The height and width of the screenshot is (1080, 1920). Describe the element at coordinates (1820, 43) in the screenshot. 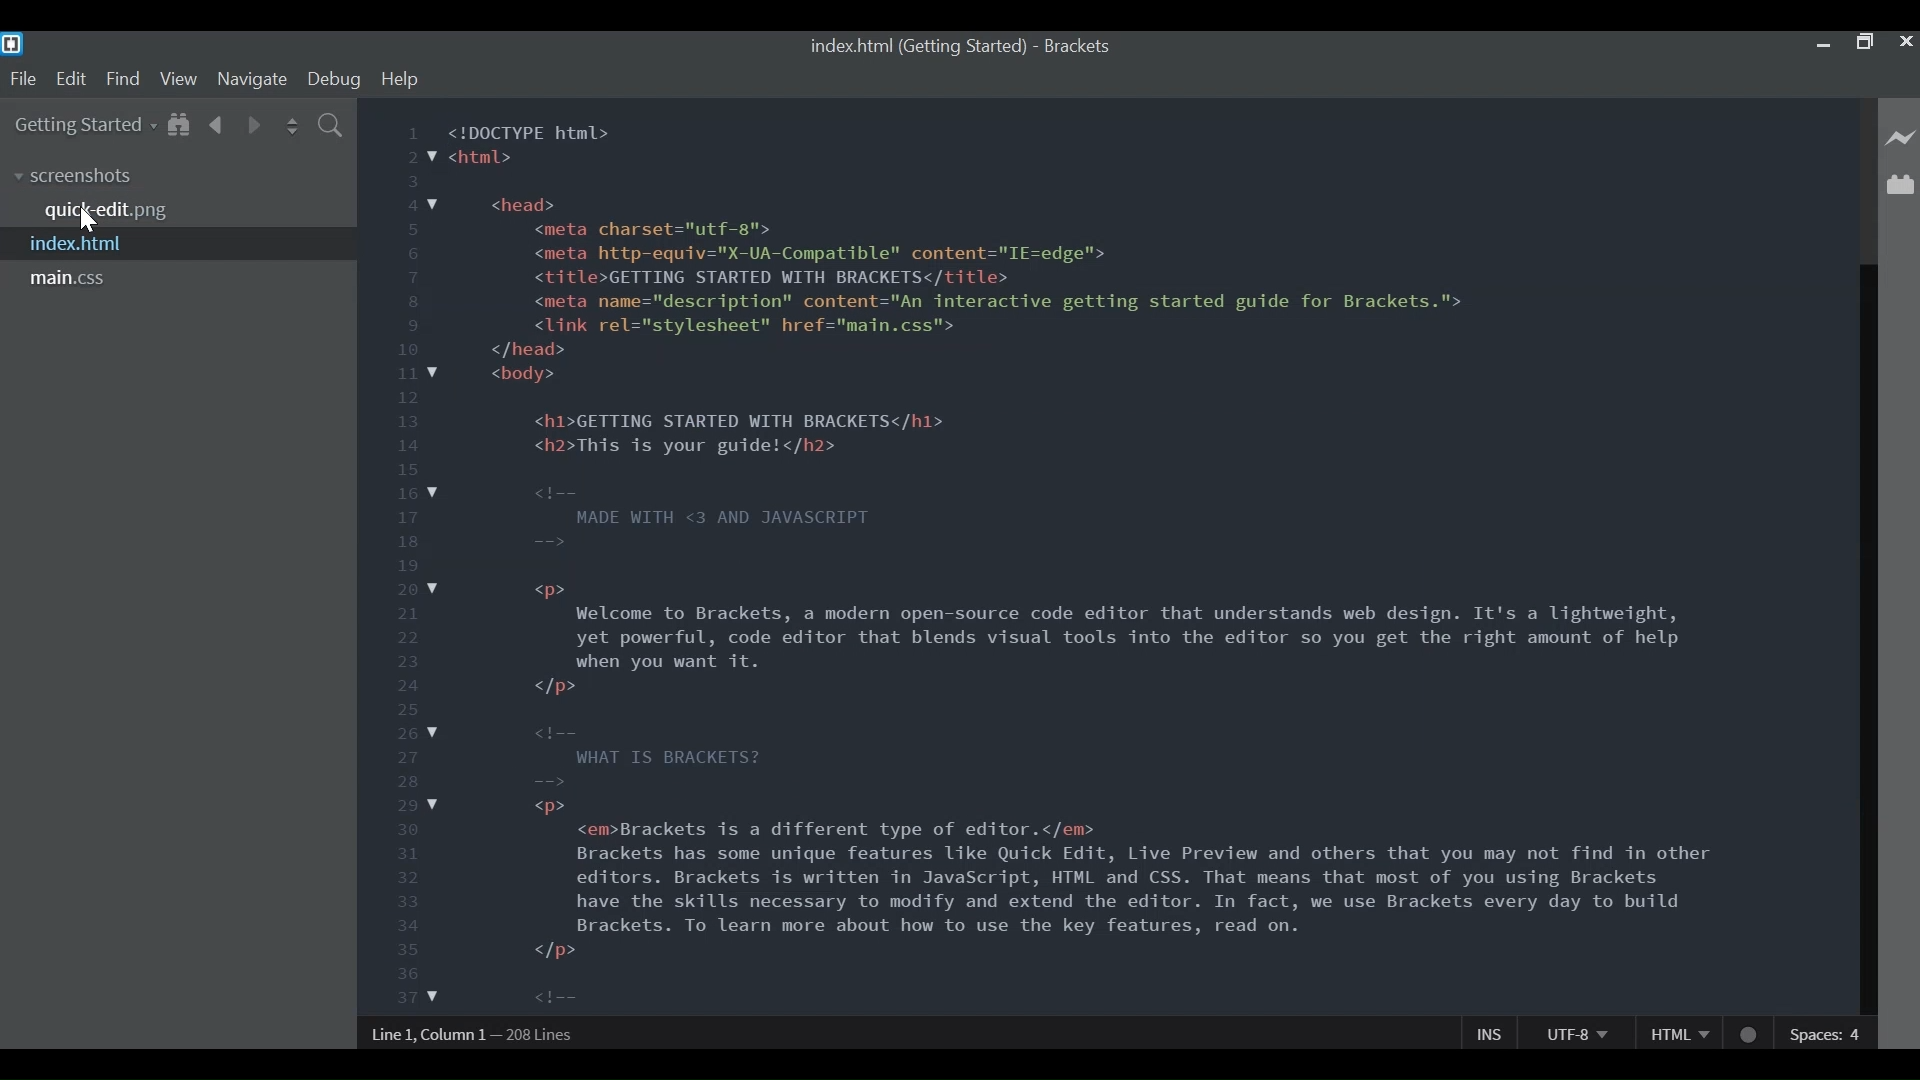

I see `minimize` at that location.